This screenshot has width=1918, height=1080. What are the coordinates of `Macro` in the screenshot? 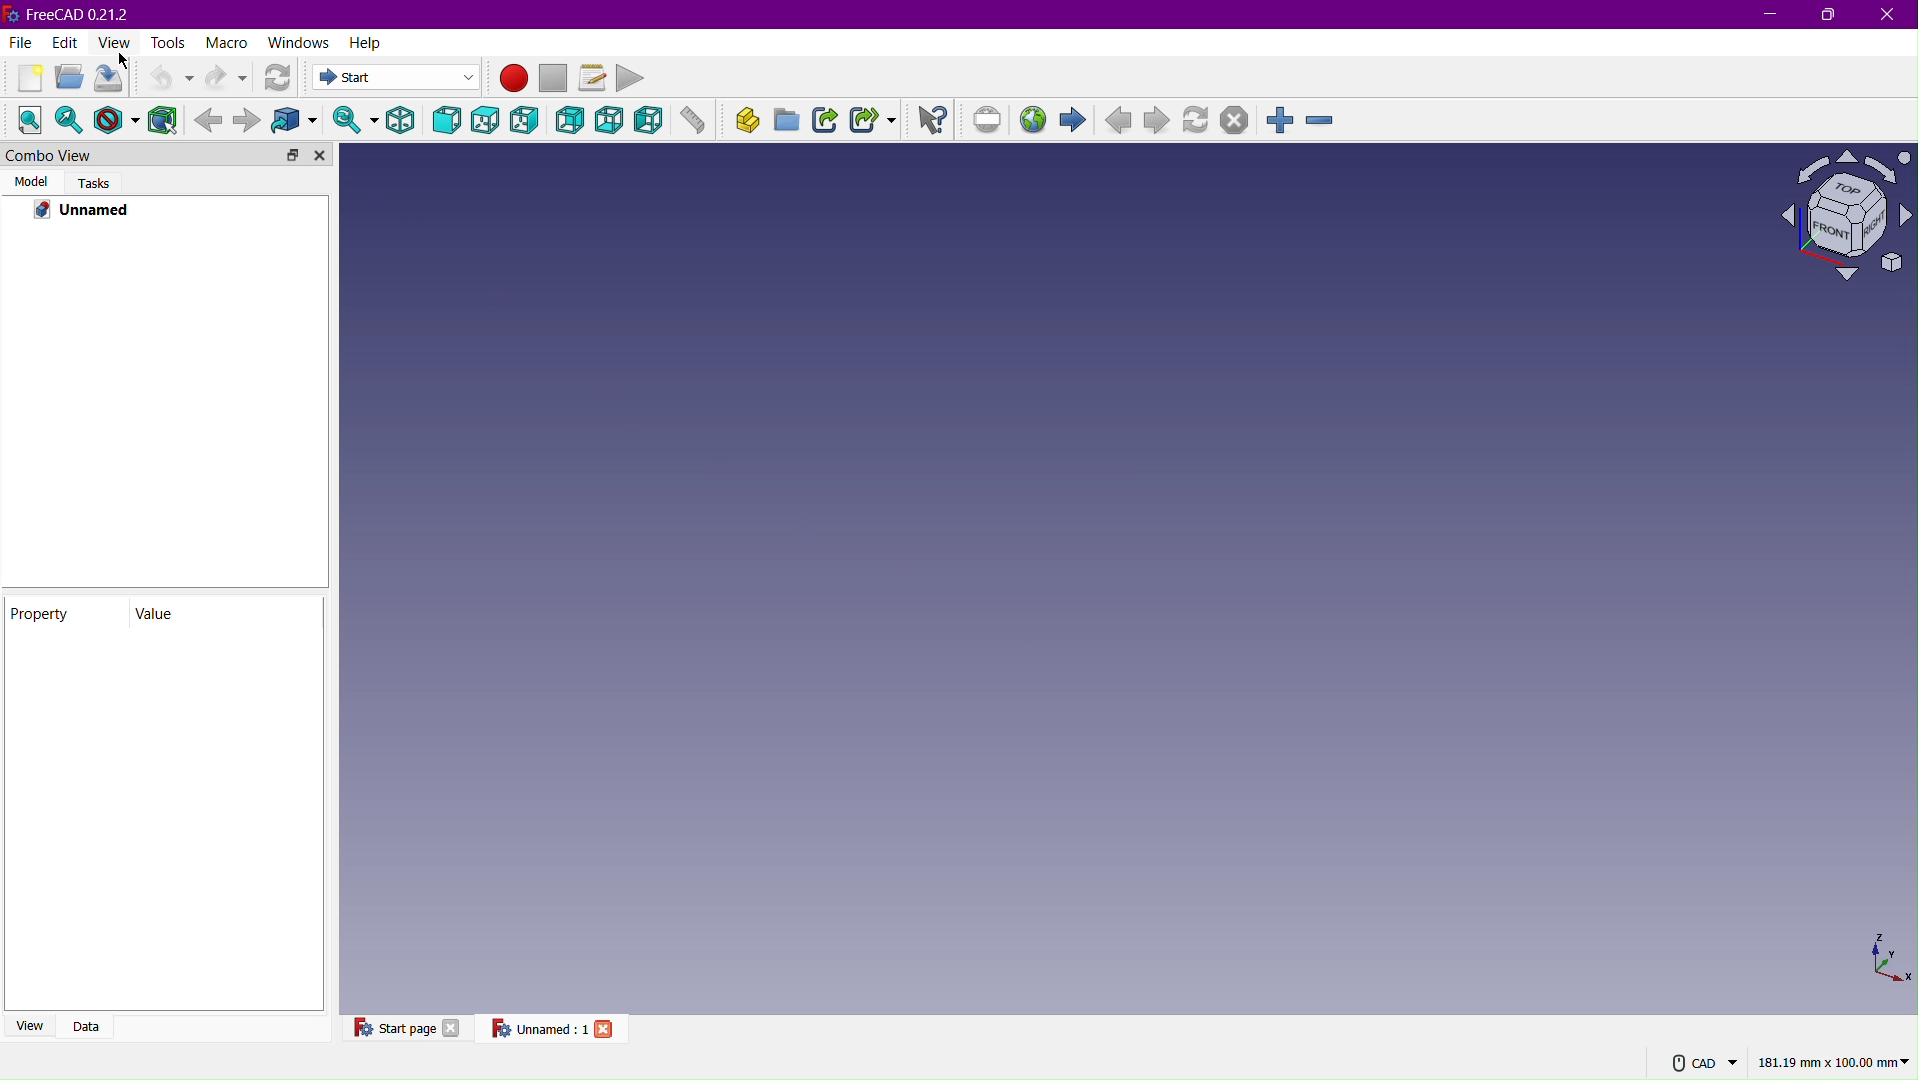 It's located at (234, 43).